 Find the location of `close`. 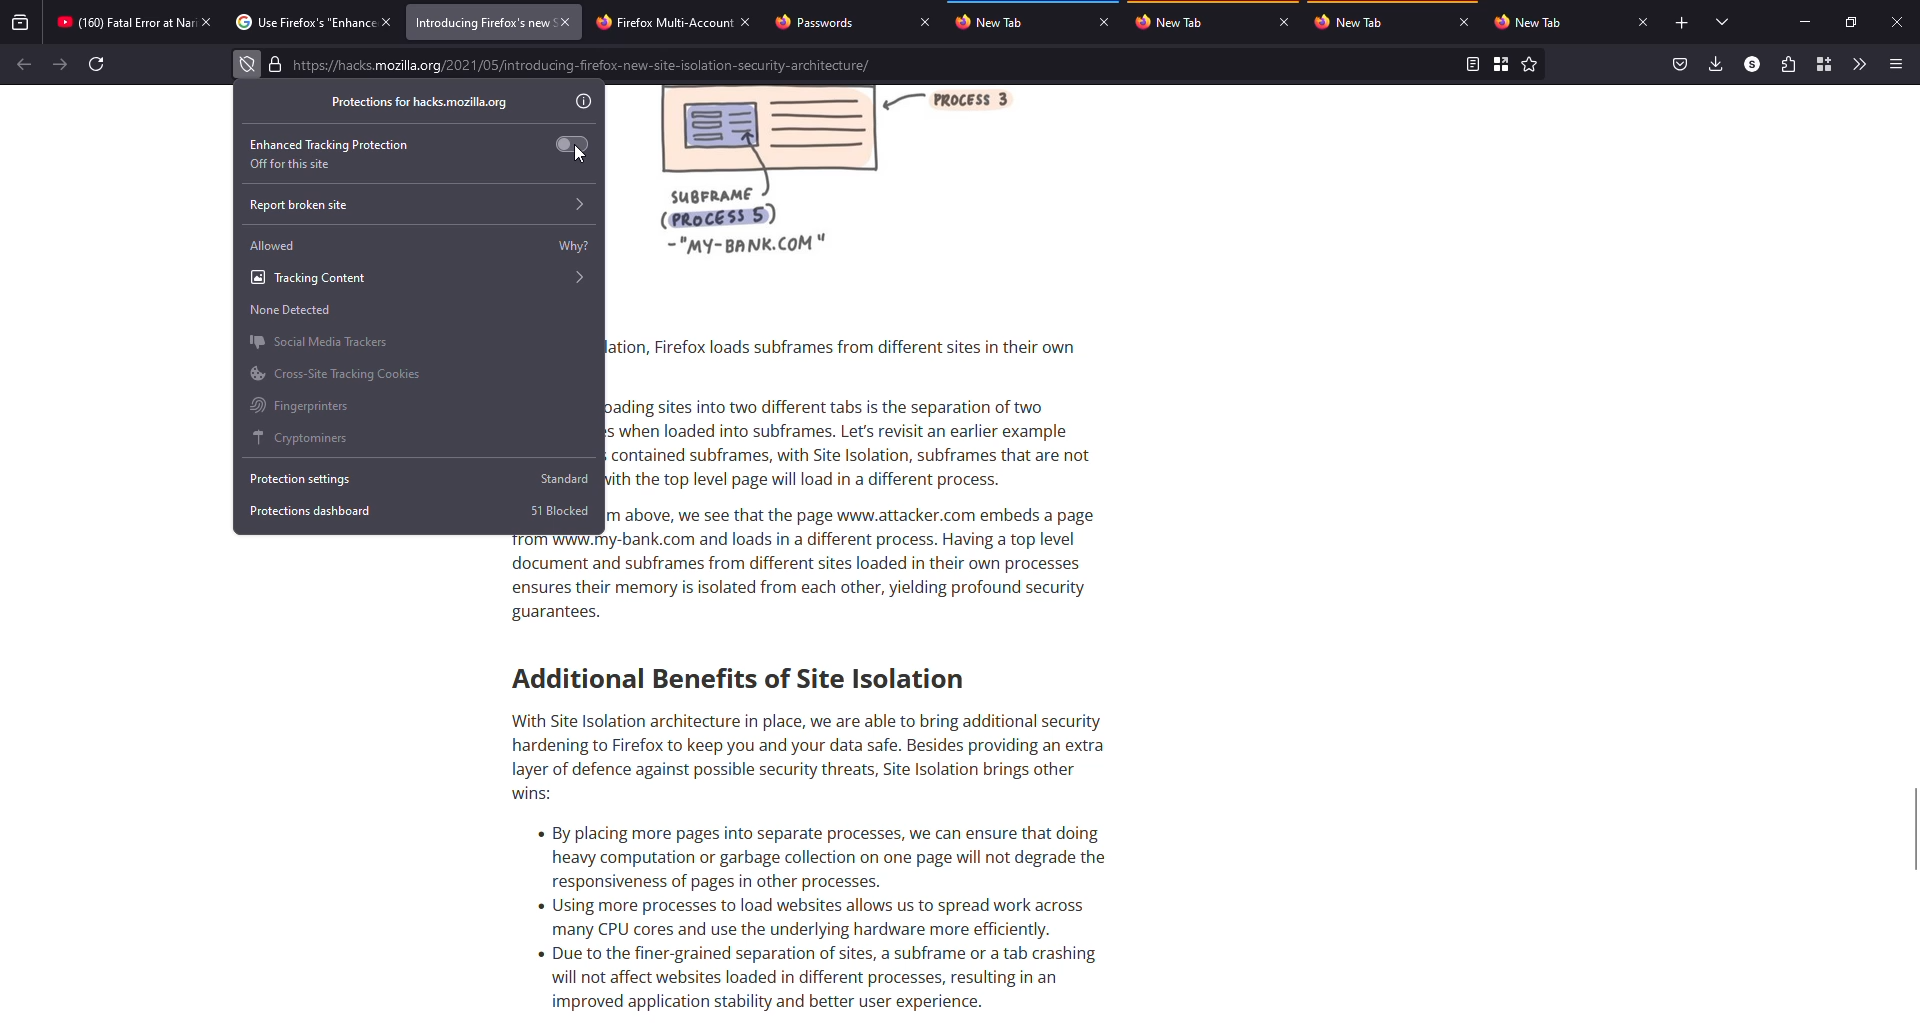

close is located at coordinates (1896, 21).